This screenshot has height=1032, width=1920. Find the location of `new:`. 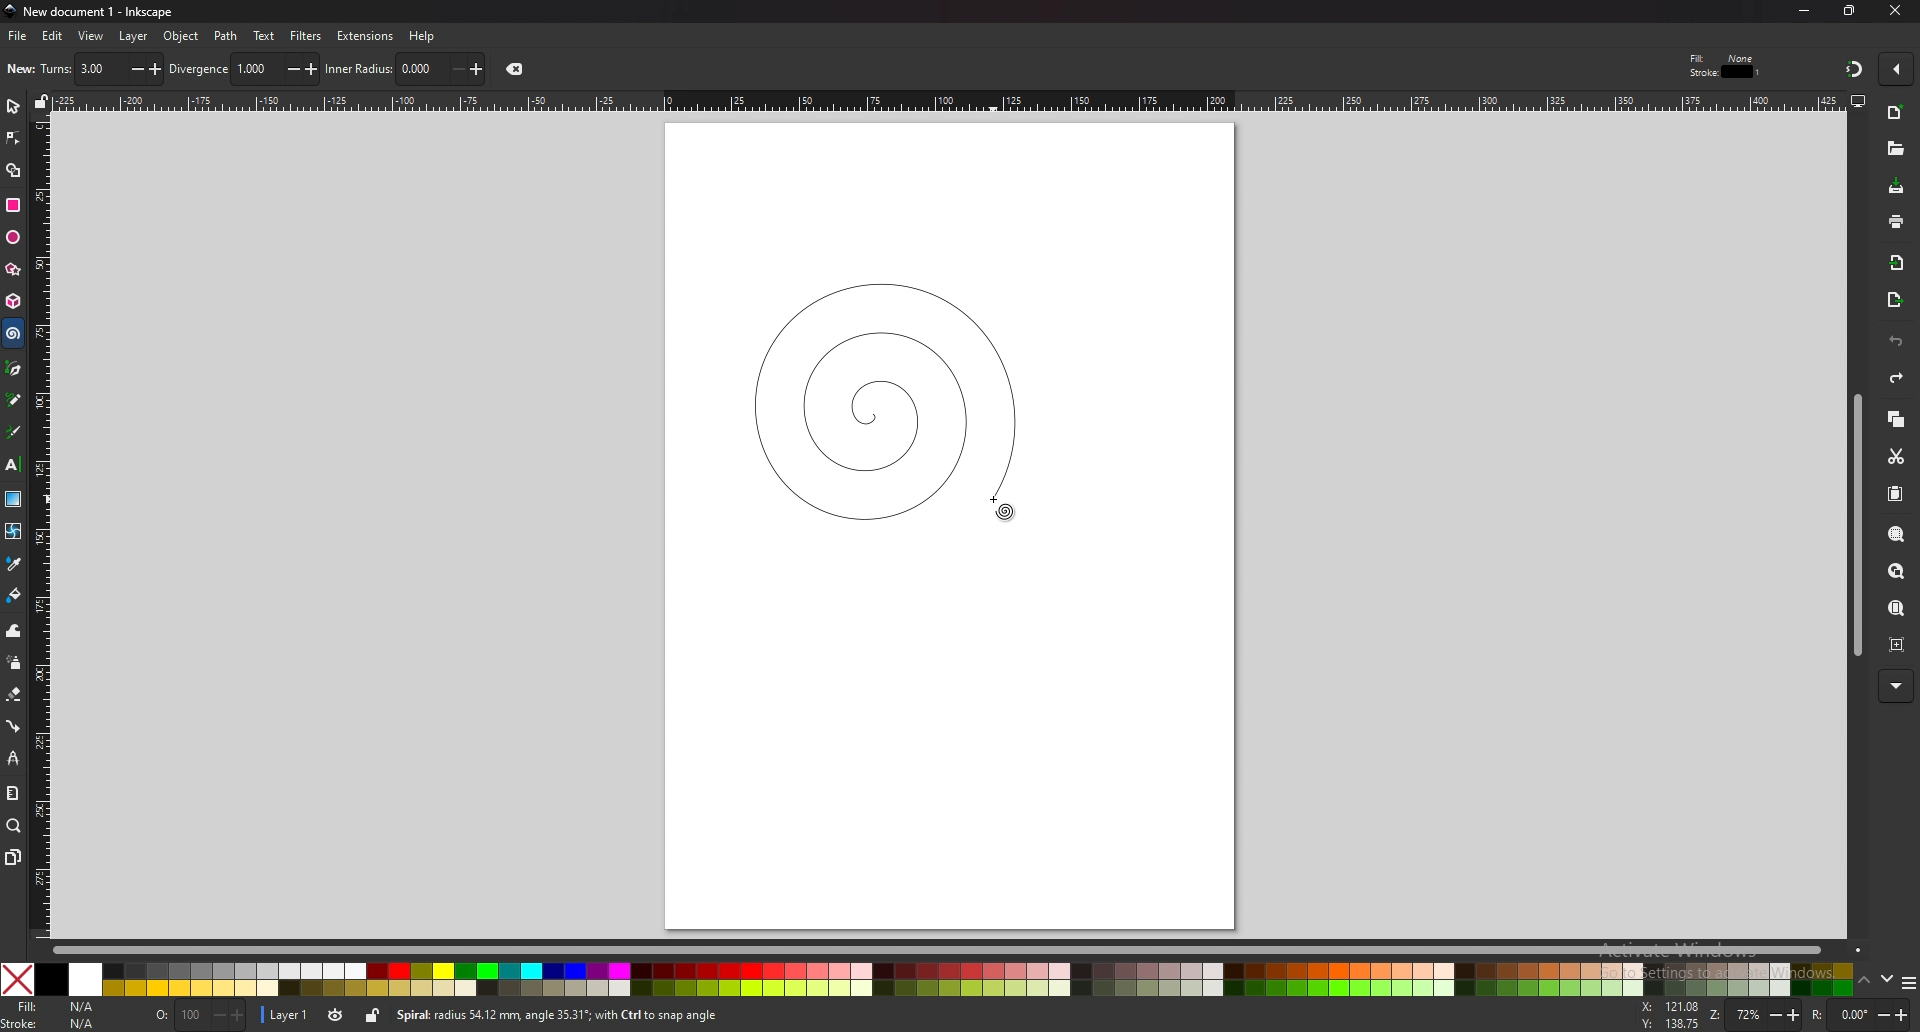

new: is located at coordinates (21, 69).